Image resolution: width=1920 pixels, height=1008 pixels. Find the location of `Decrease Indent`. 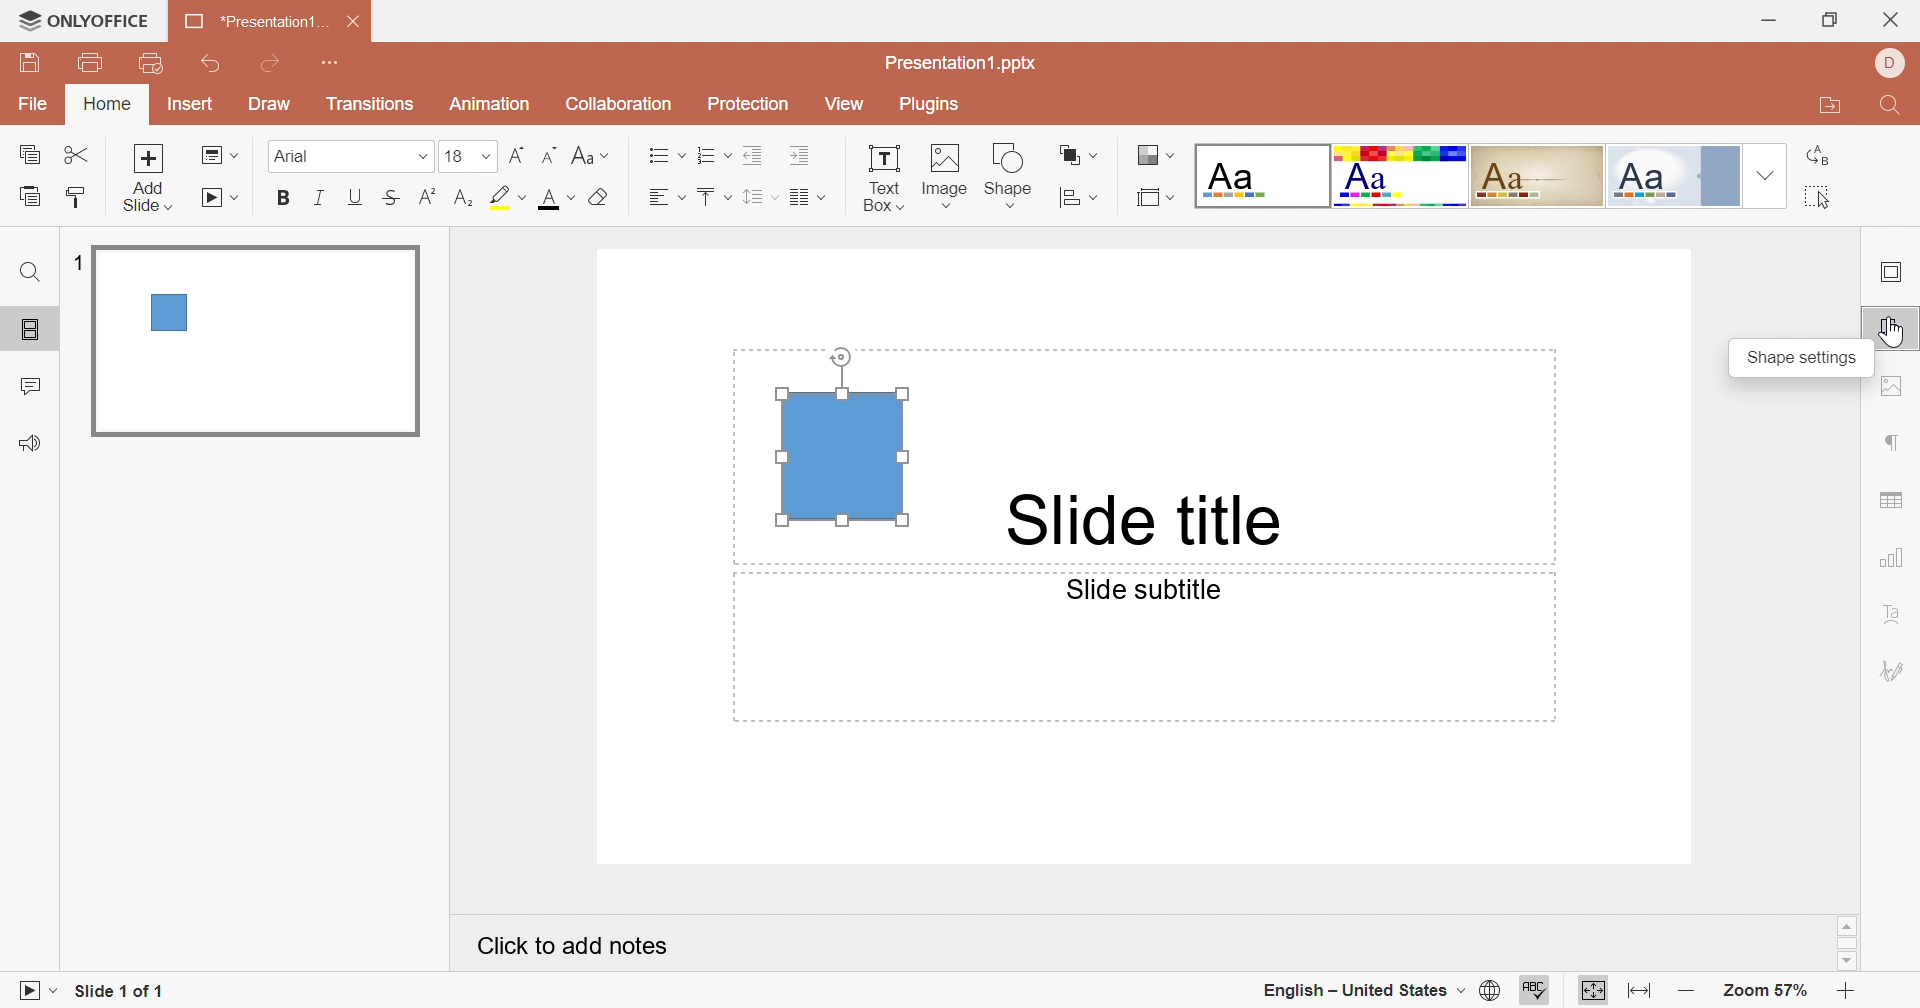

Decrease Indent is located at coordinates (755, 155).